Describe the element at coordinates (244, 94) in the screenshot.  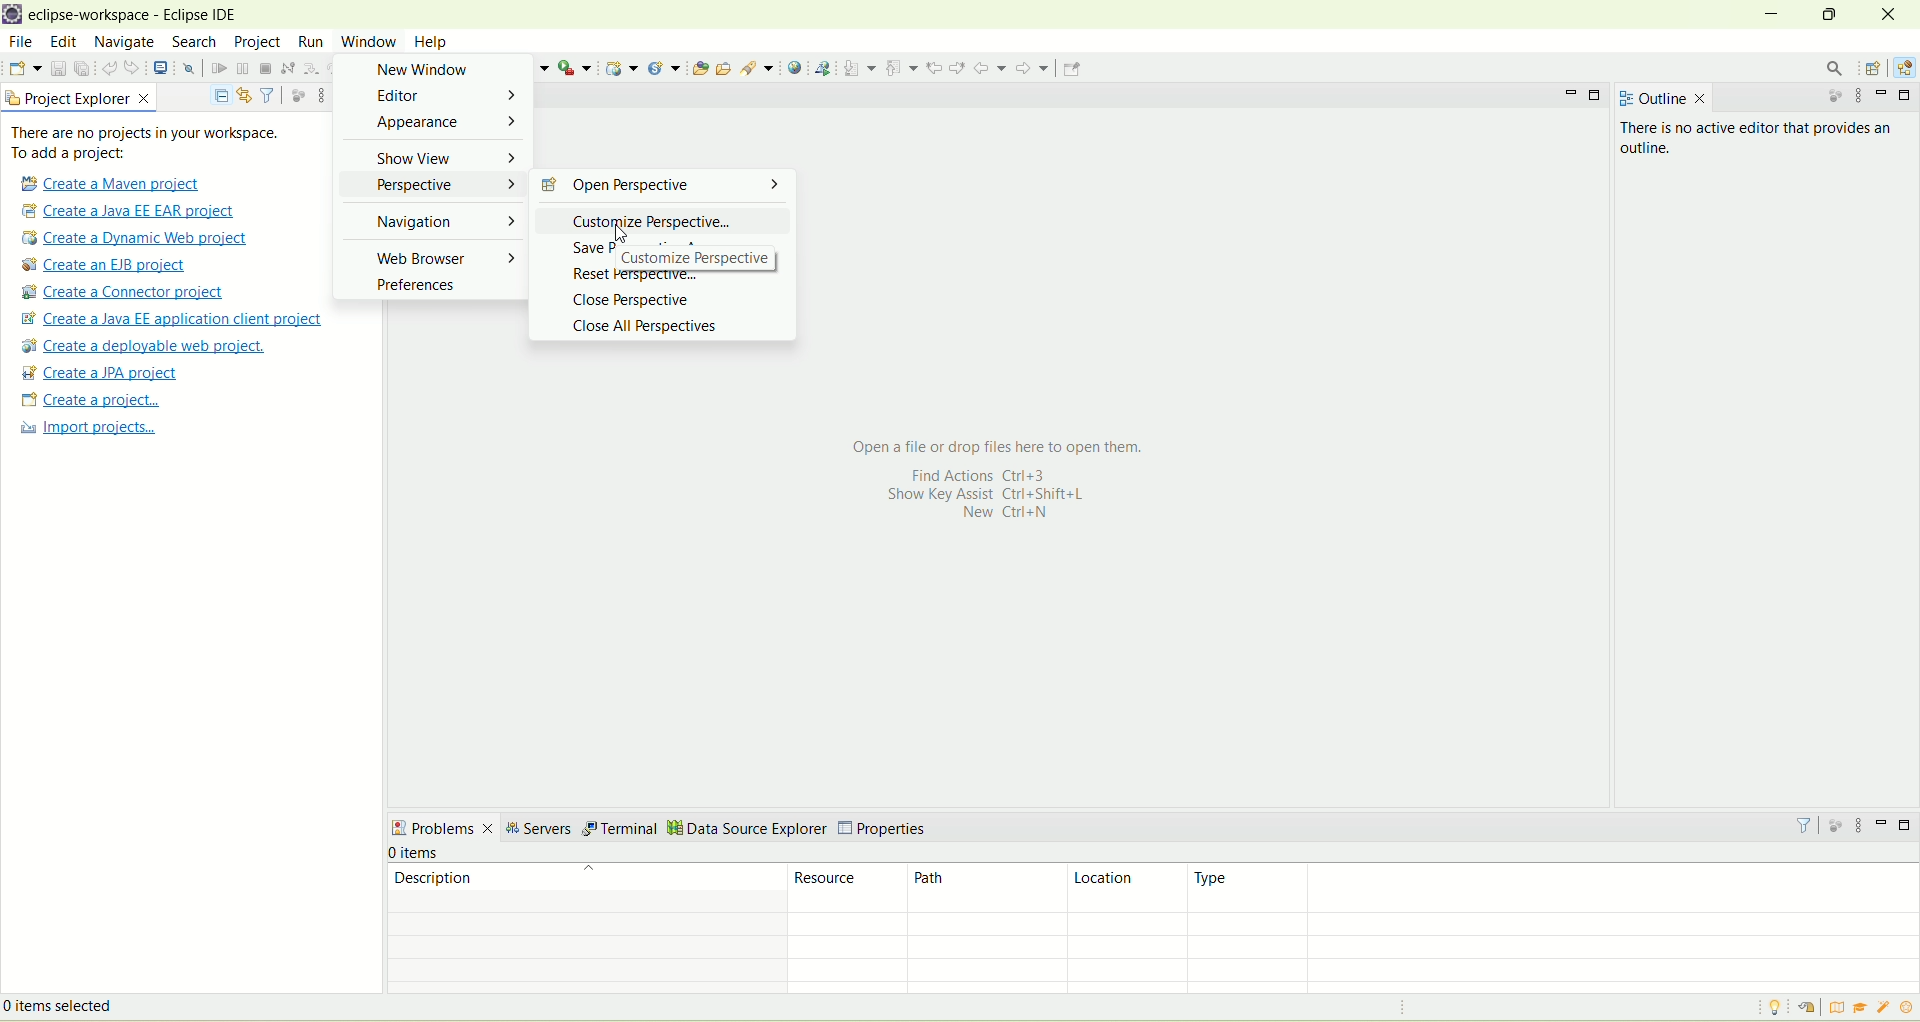
I see `link with editor` at that location.